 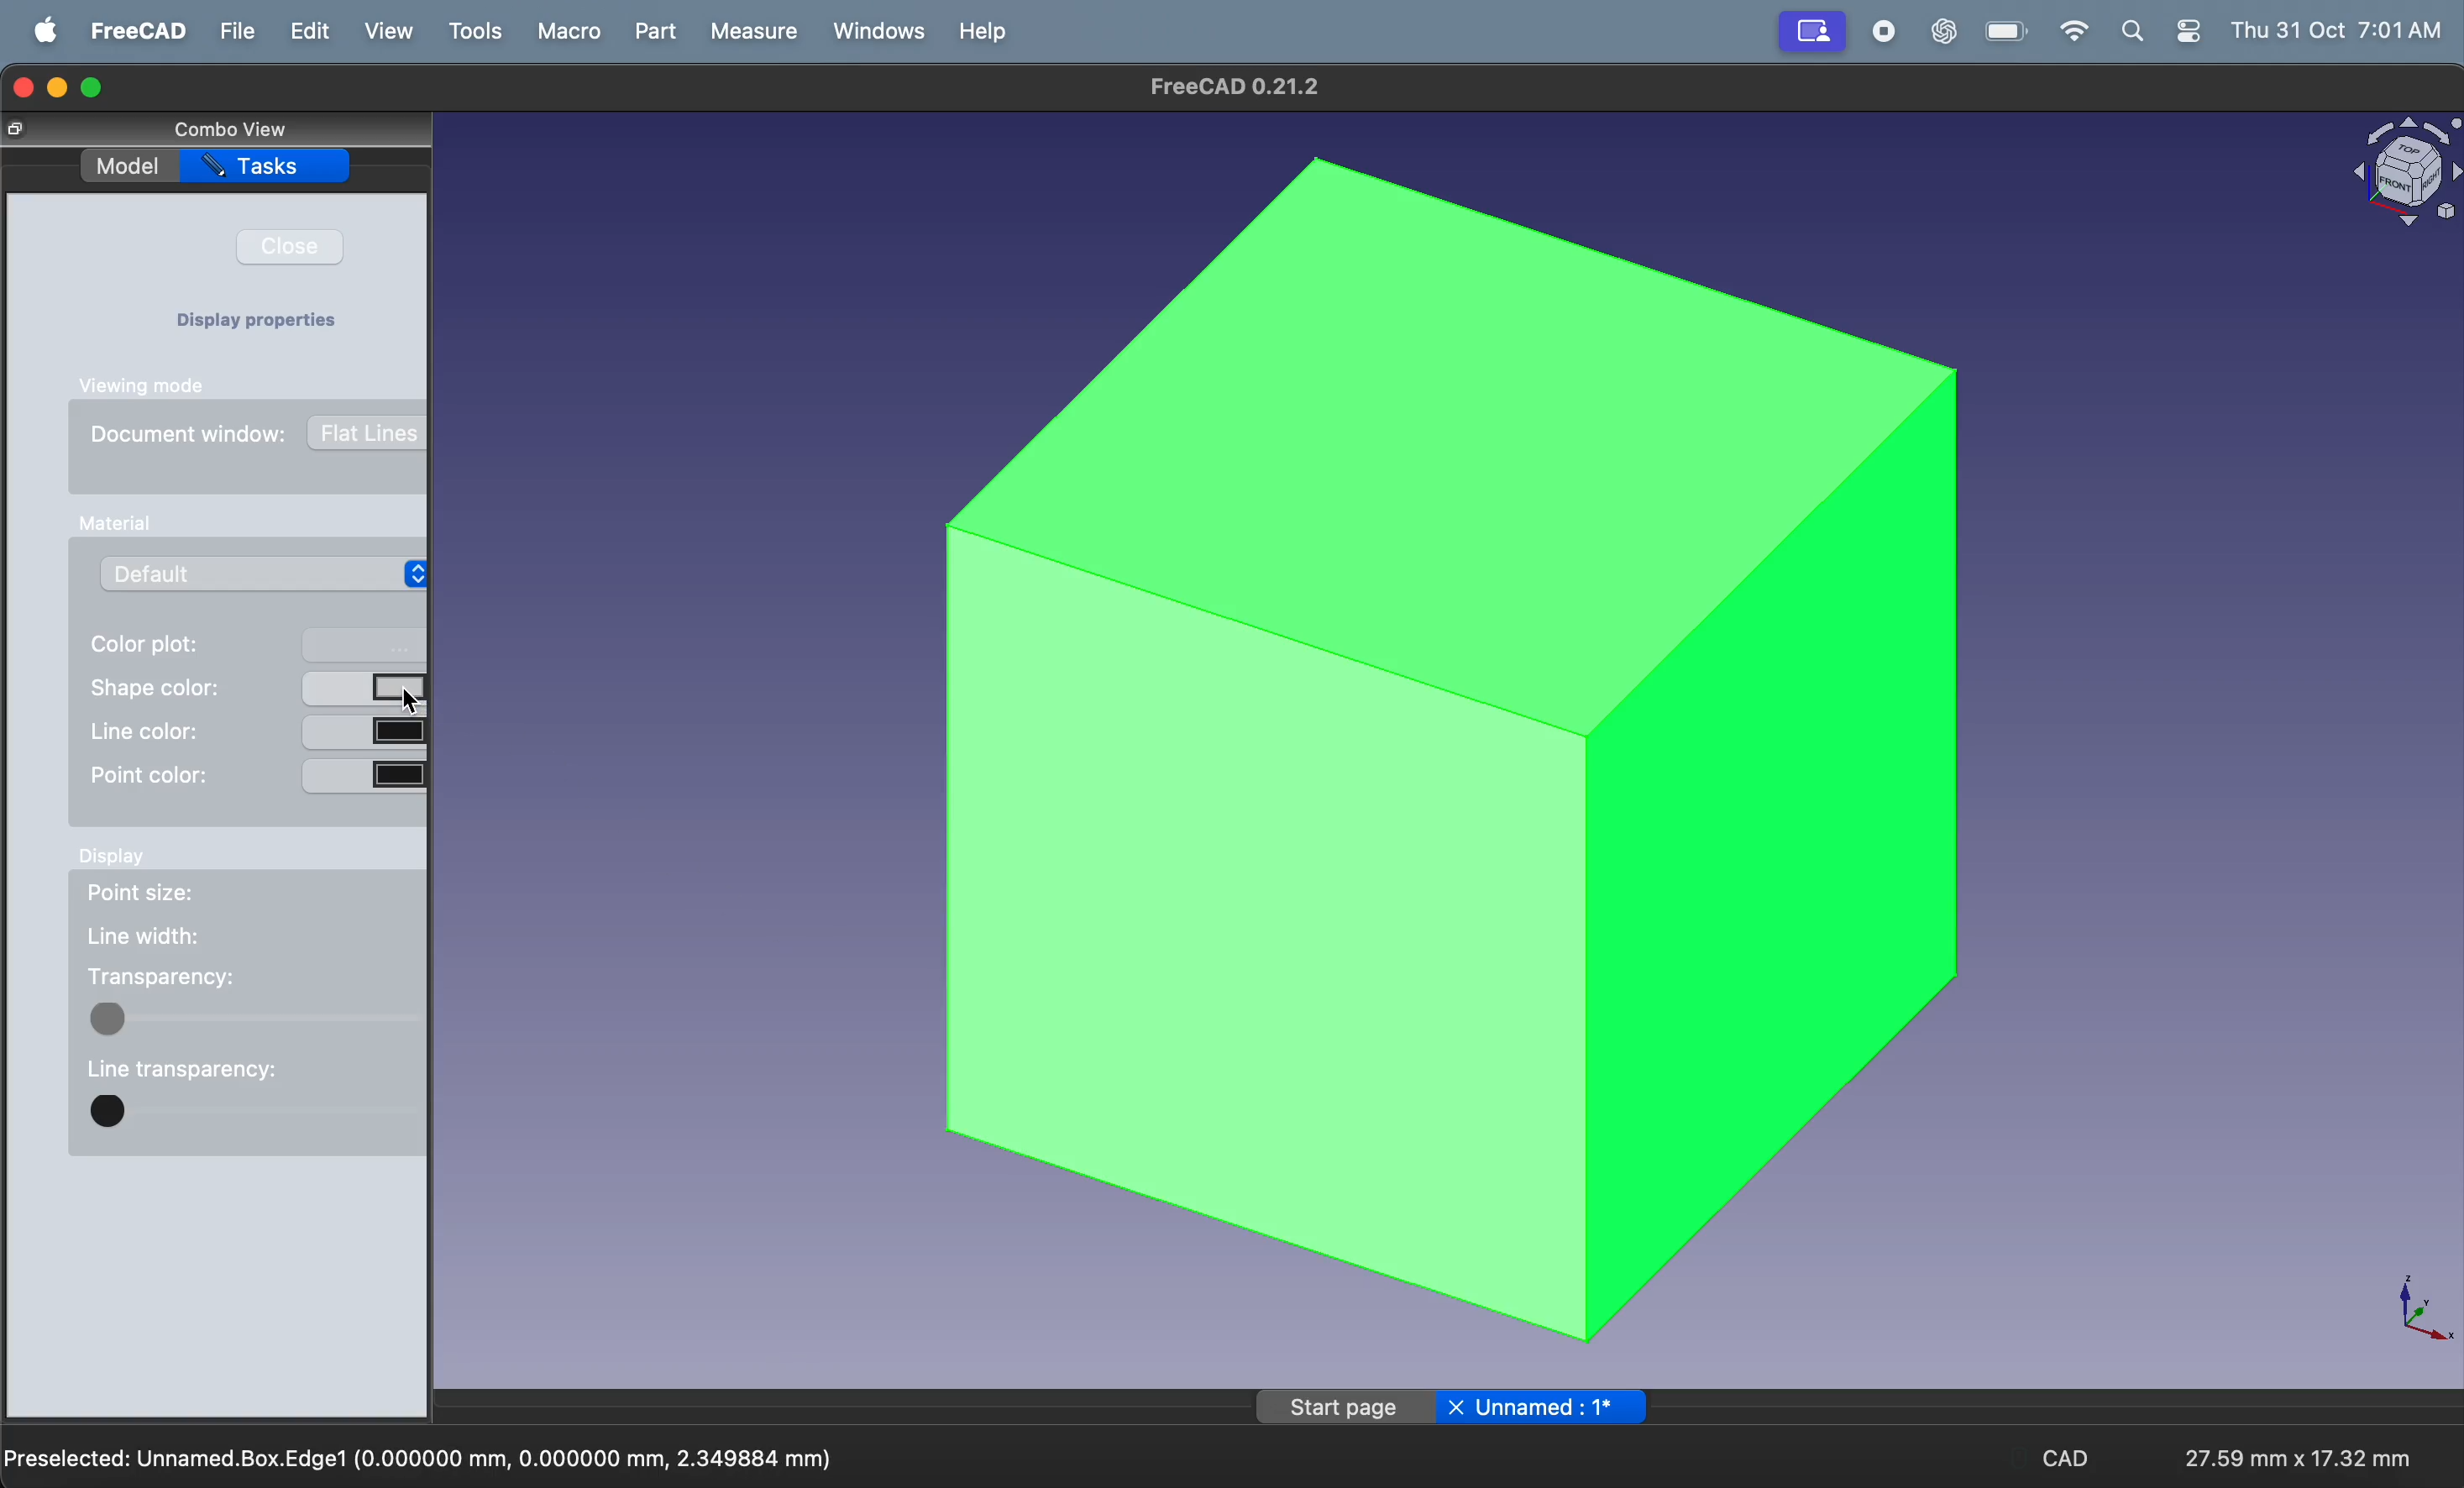 I want to click on aspect ratio, so click(x=2289, y=1449).